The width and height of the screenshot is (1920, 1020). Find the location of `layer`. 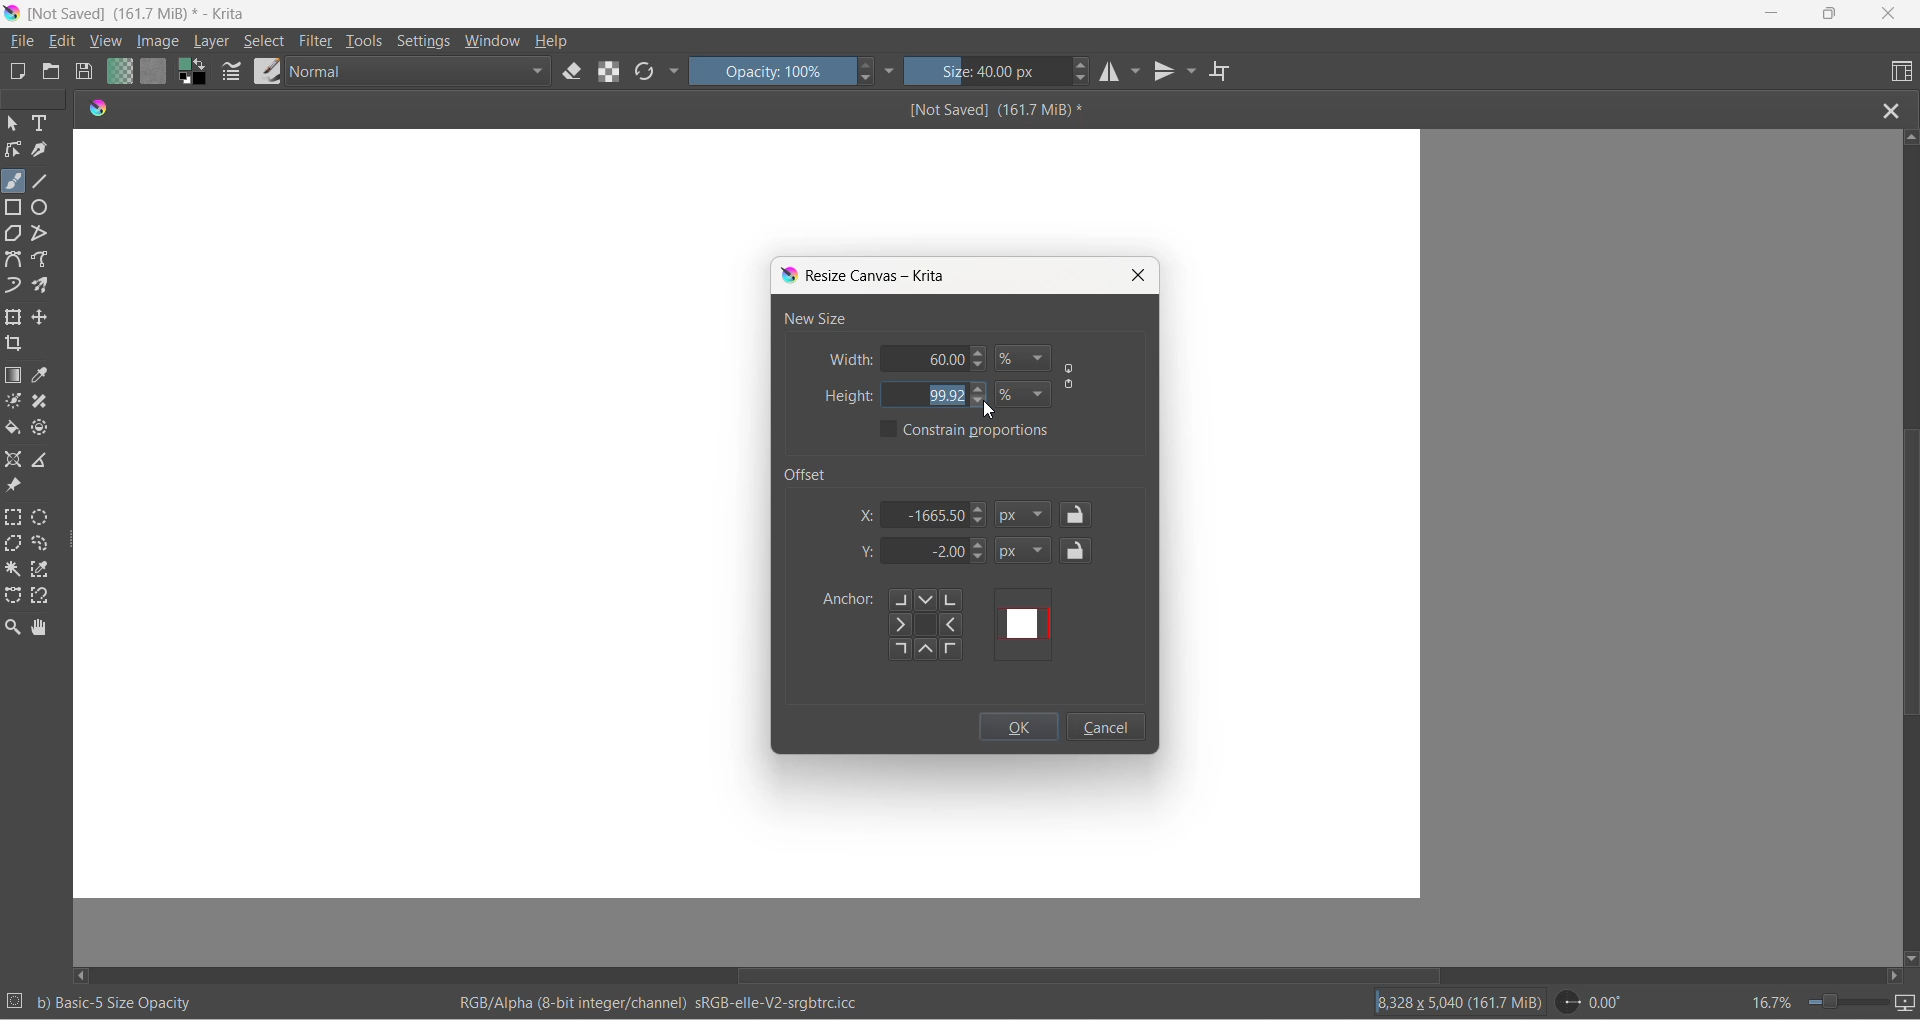

layer is located at coordinates (214, 42).